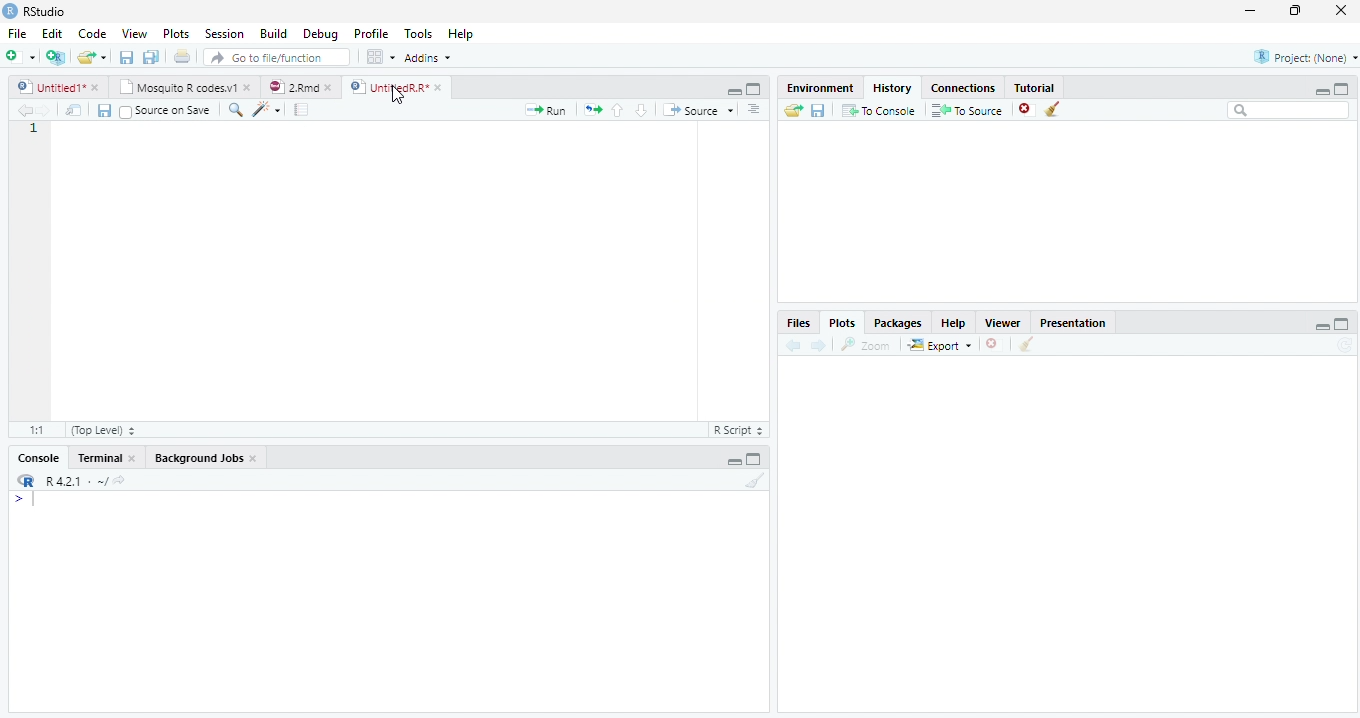 The image size is (1360, 718). I want to click on Help , so click(959, 324).